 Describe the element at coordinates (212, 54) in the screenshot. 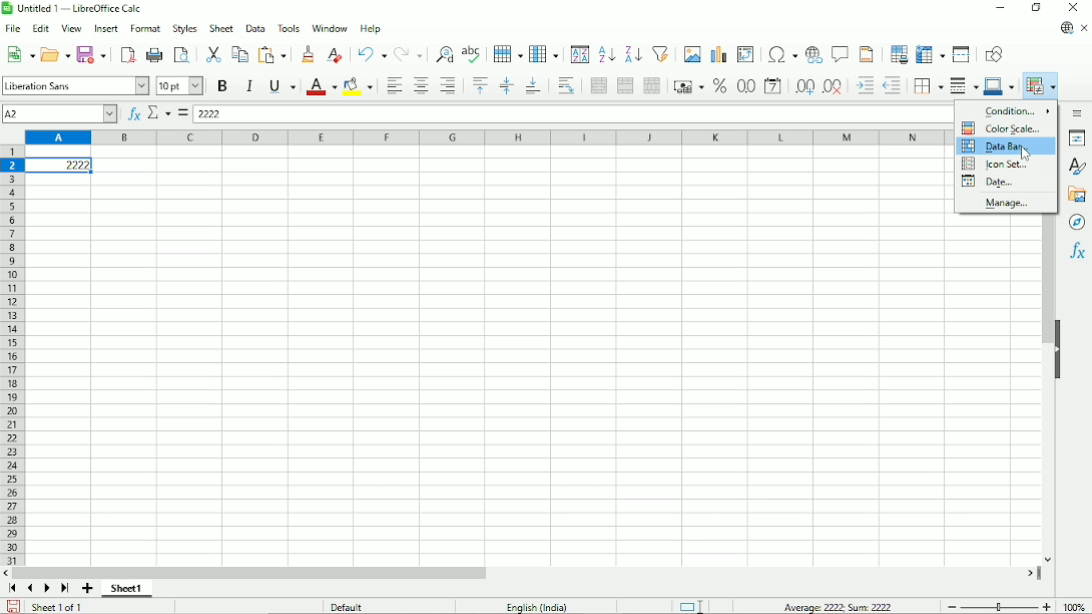

I see `Cut` at that location.